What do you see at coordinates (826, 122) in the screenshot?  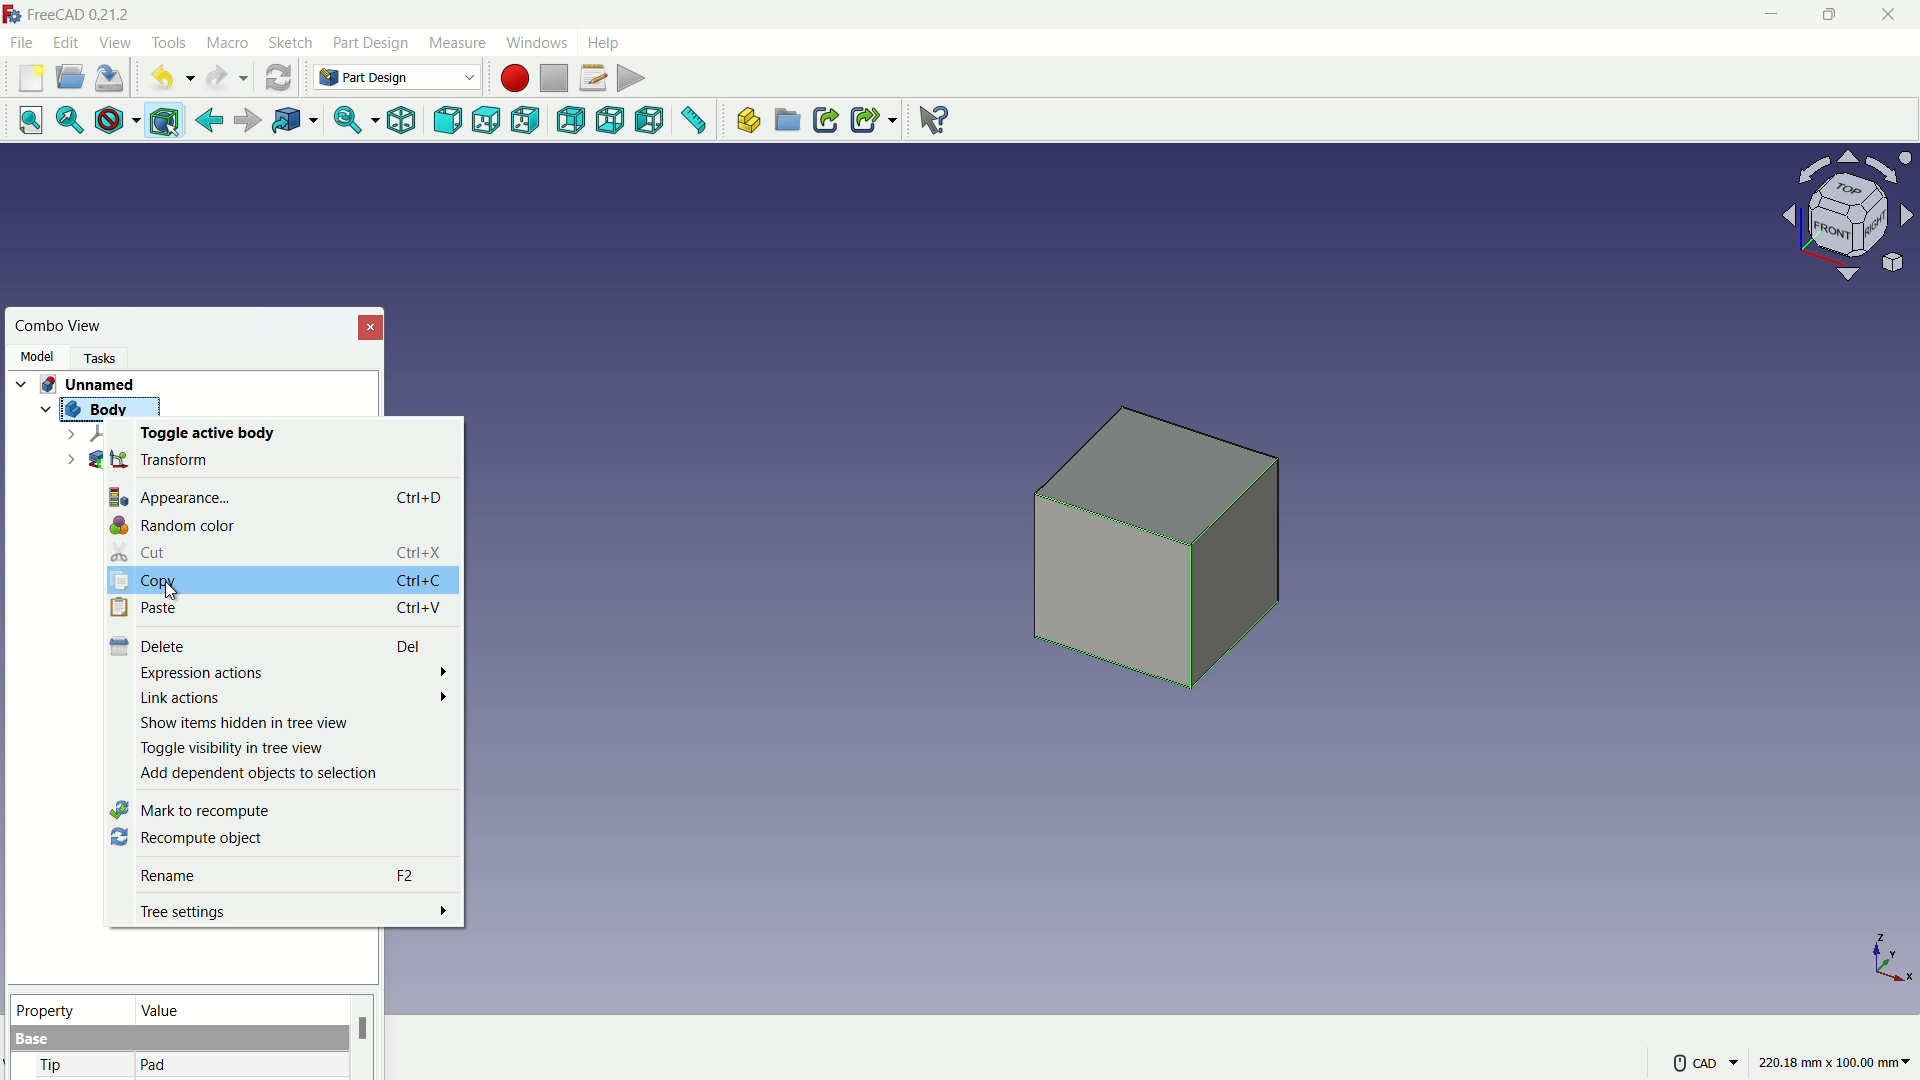 I see `make link` at bounding box center [826, 122].